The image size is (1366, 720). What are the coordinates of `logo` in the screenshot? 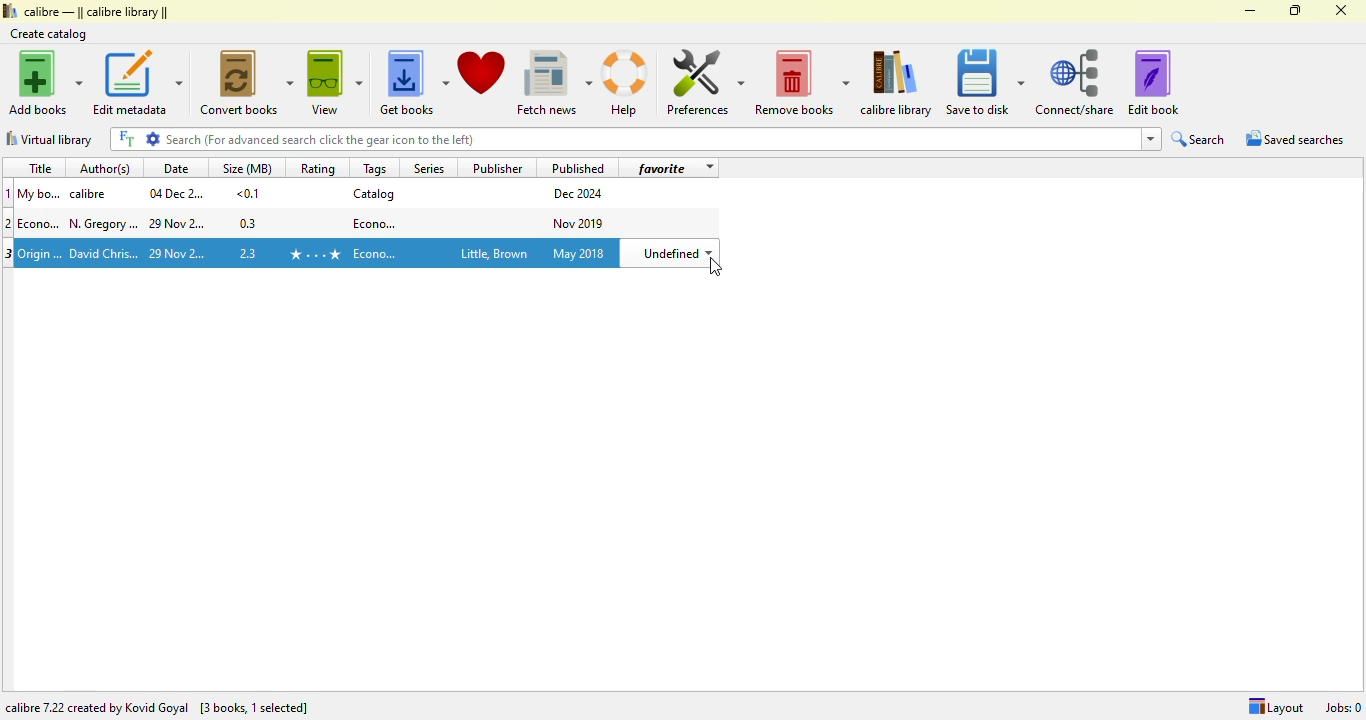 It's located at (9, 10).